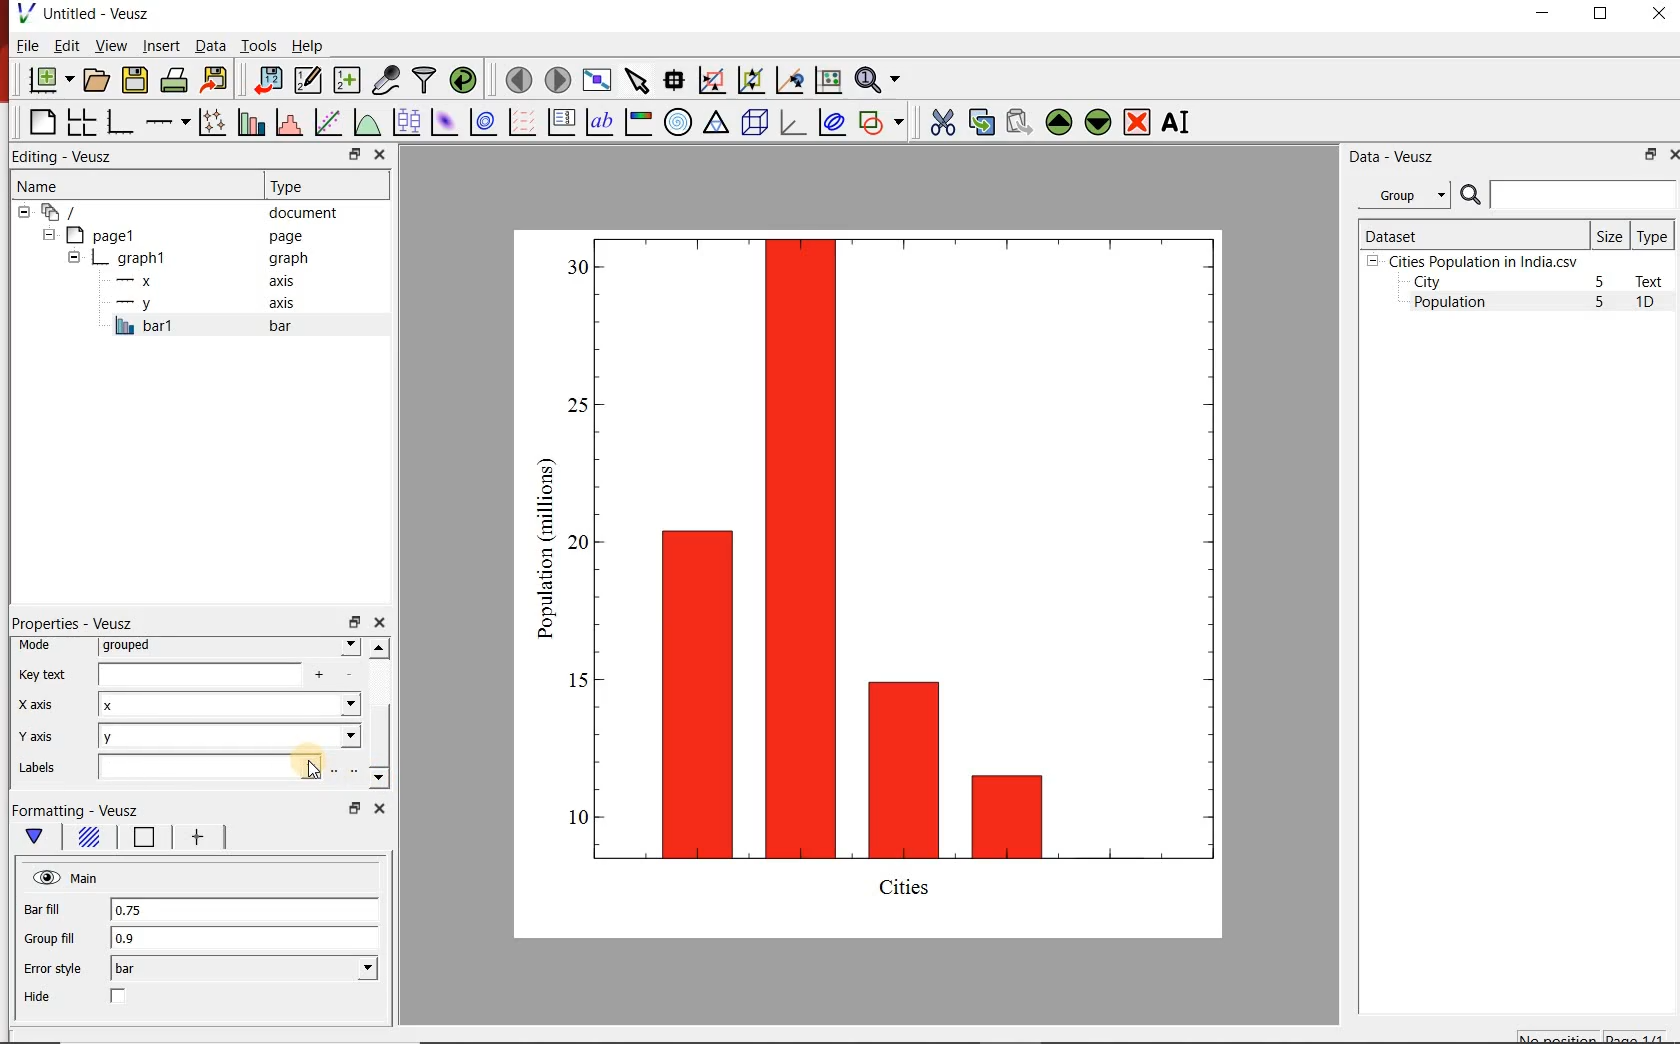 The height and width of the screenshot is (1044, 1680). Describe the element at coordinates (230, 737) in the screenshot. I see `y` at that location.